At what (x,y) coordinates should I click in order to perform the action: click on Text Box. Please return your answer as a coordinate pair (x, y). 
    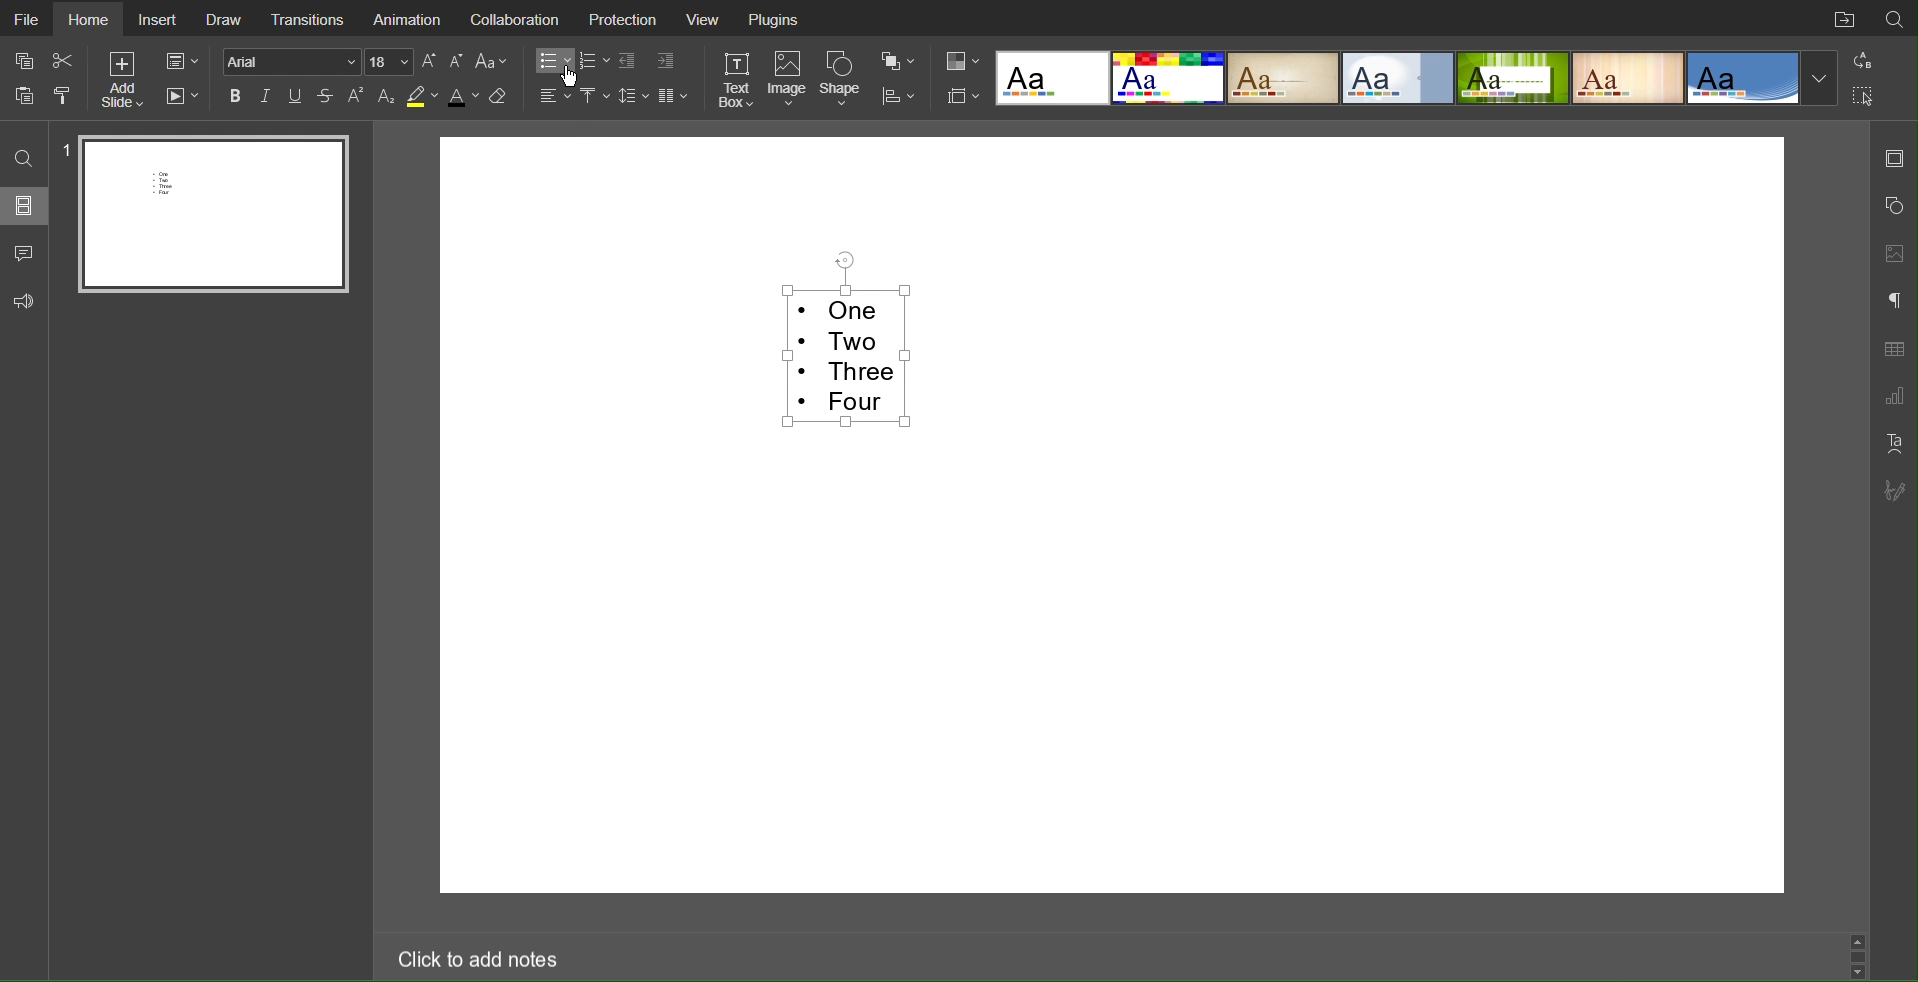
    Looking at the image, I should click on (735, 82).